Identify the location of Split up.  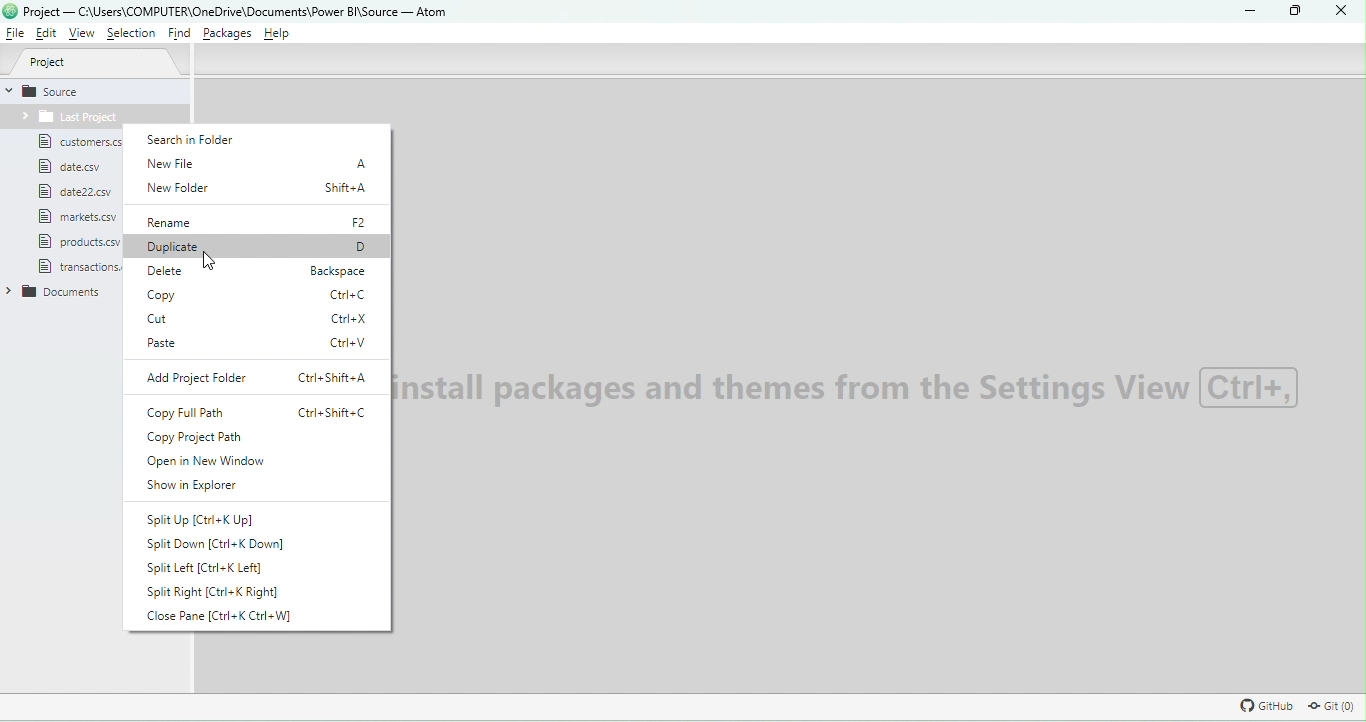
(203, 519).